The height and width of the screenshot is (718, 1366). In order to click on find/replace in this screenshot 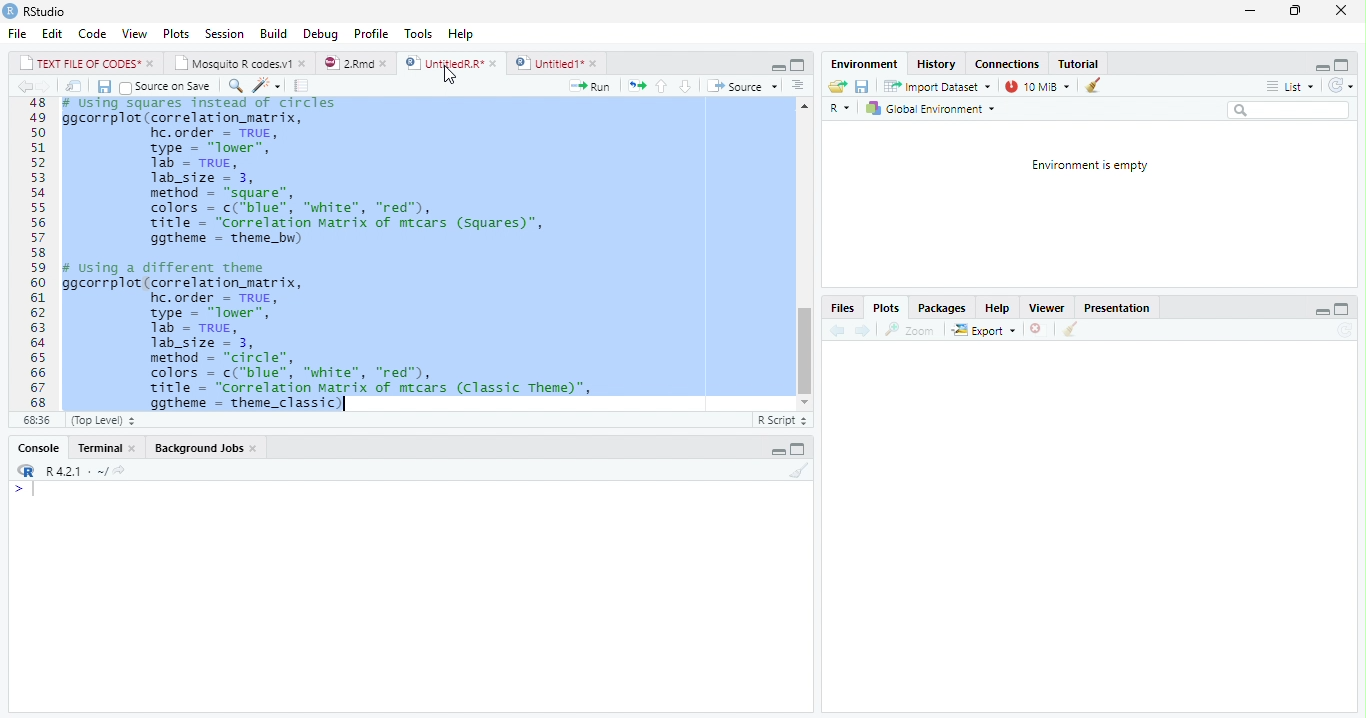, I will do `click(235, 87)`.